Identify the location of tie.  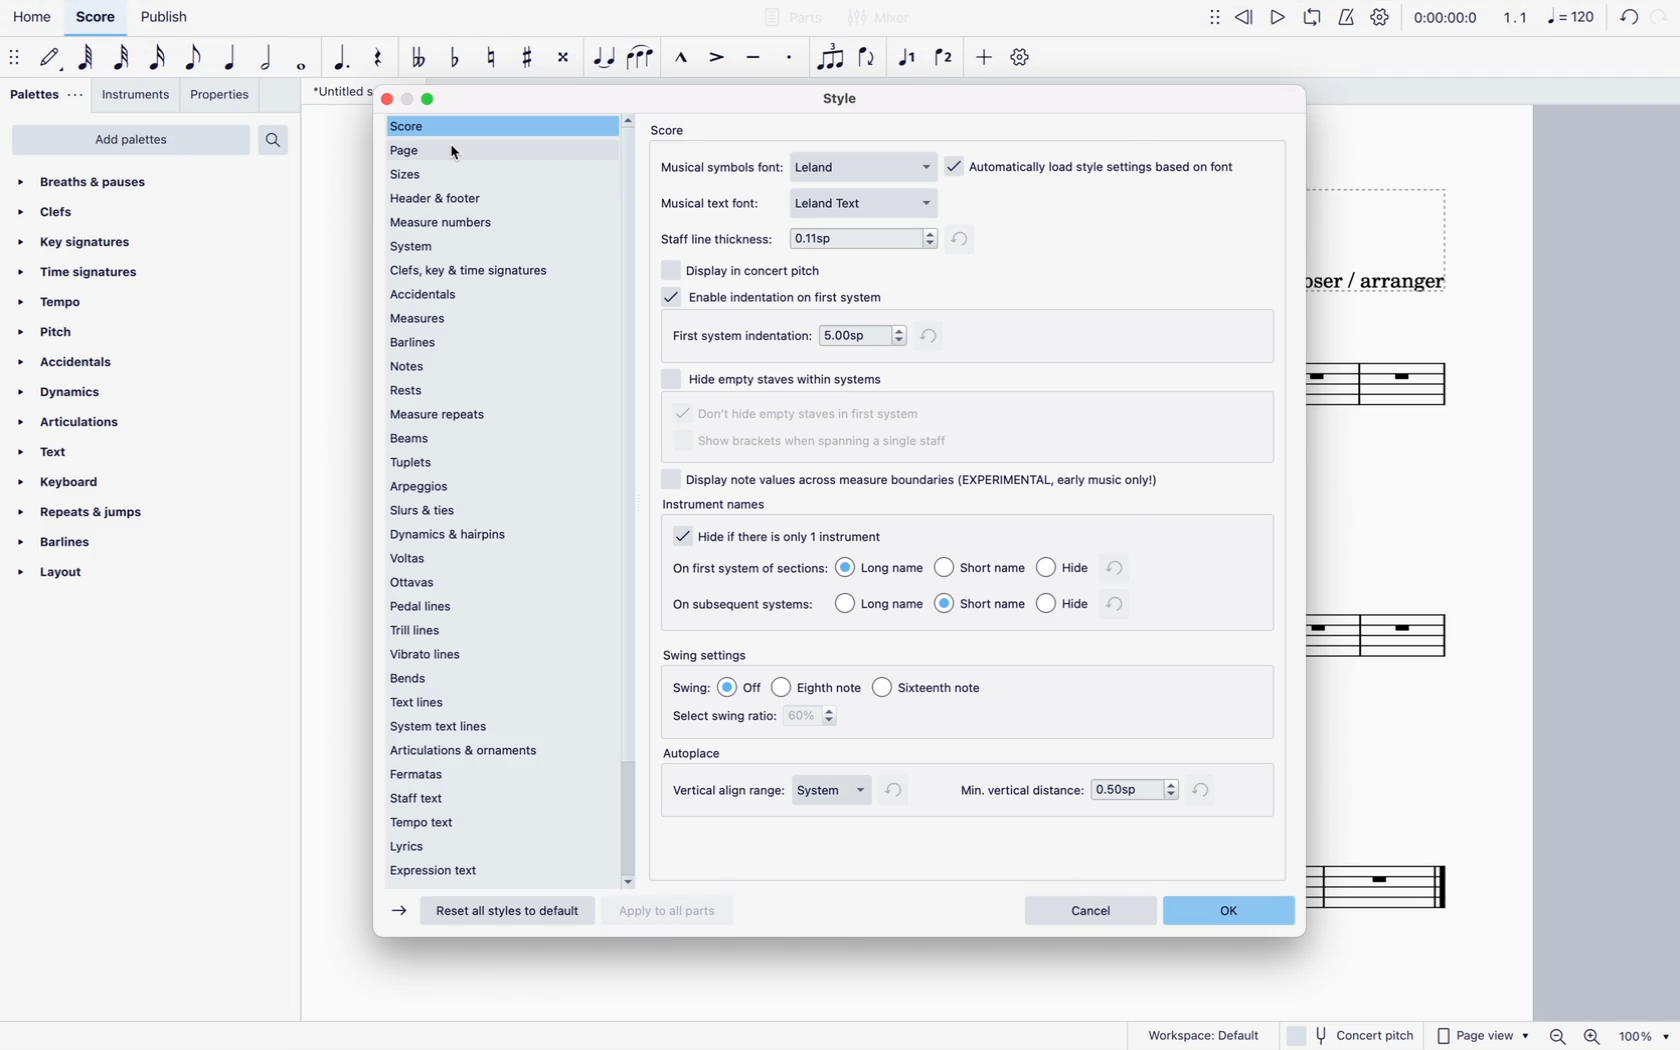
(605, 62).